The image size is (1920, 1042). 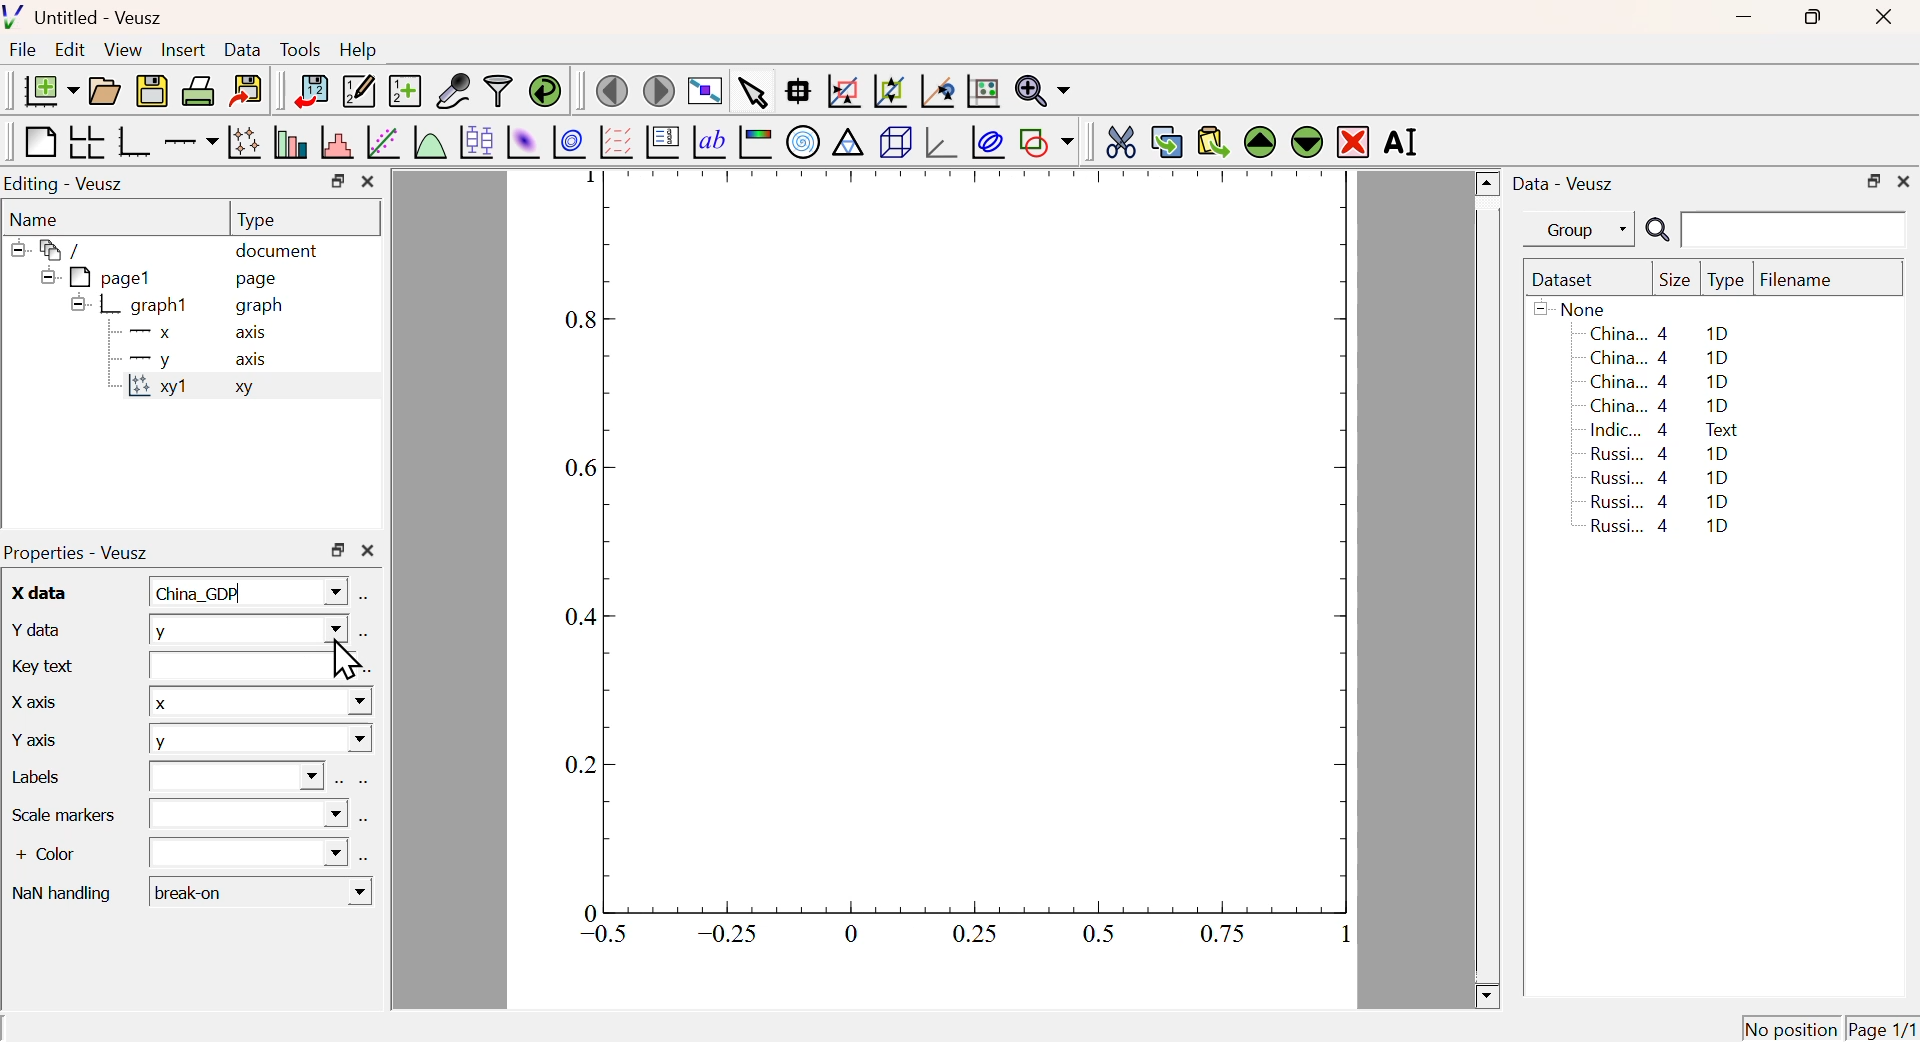 What do you see at coordinates (661, 141) in the screenshot?
I see `Plot Key` at bounding box center [661, 141].